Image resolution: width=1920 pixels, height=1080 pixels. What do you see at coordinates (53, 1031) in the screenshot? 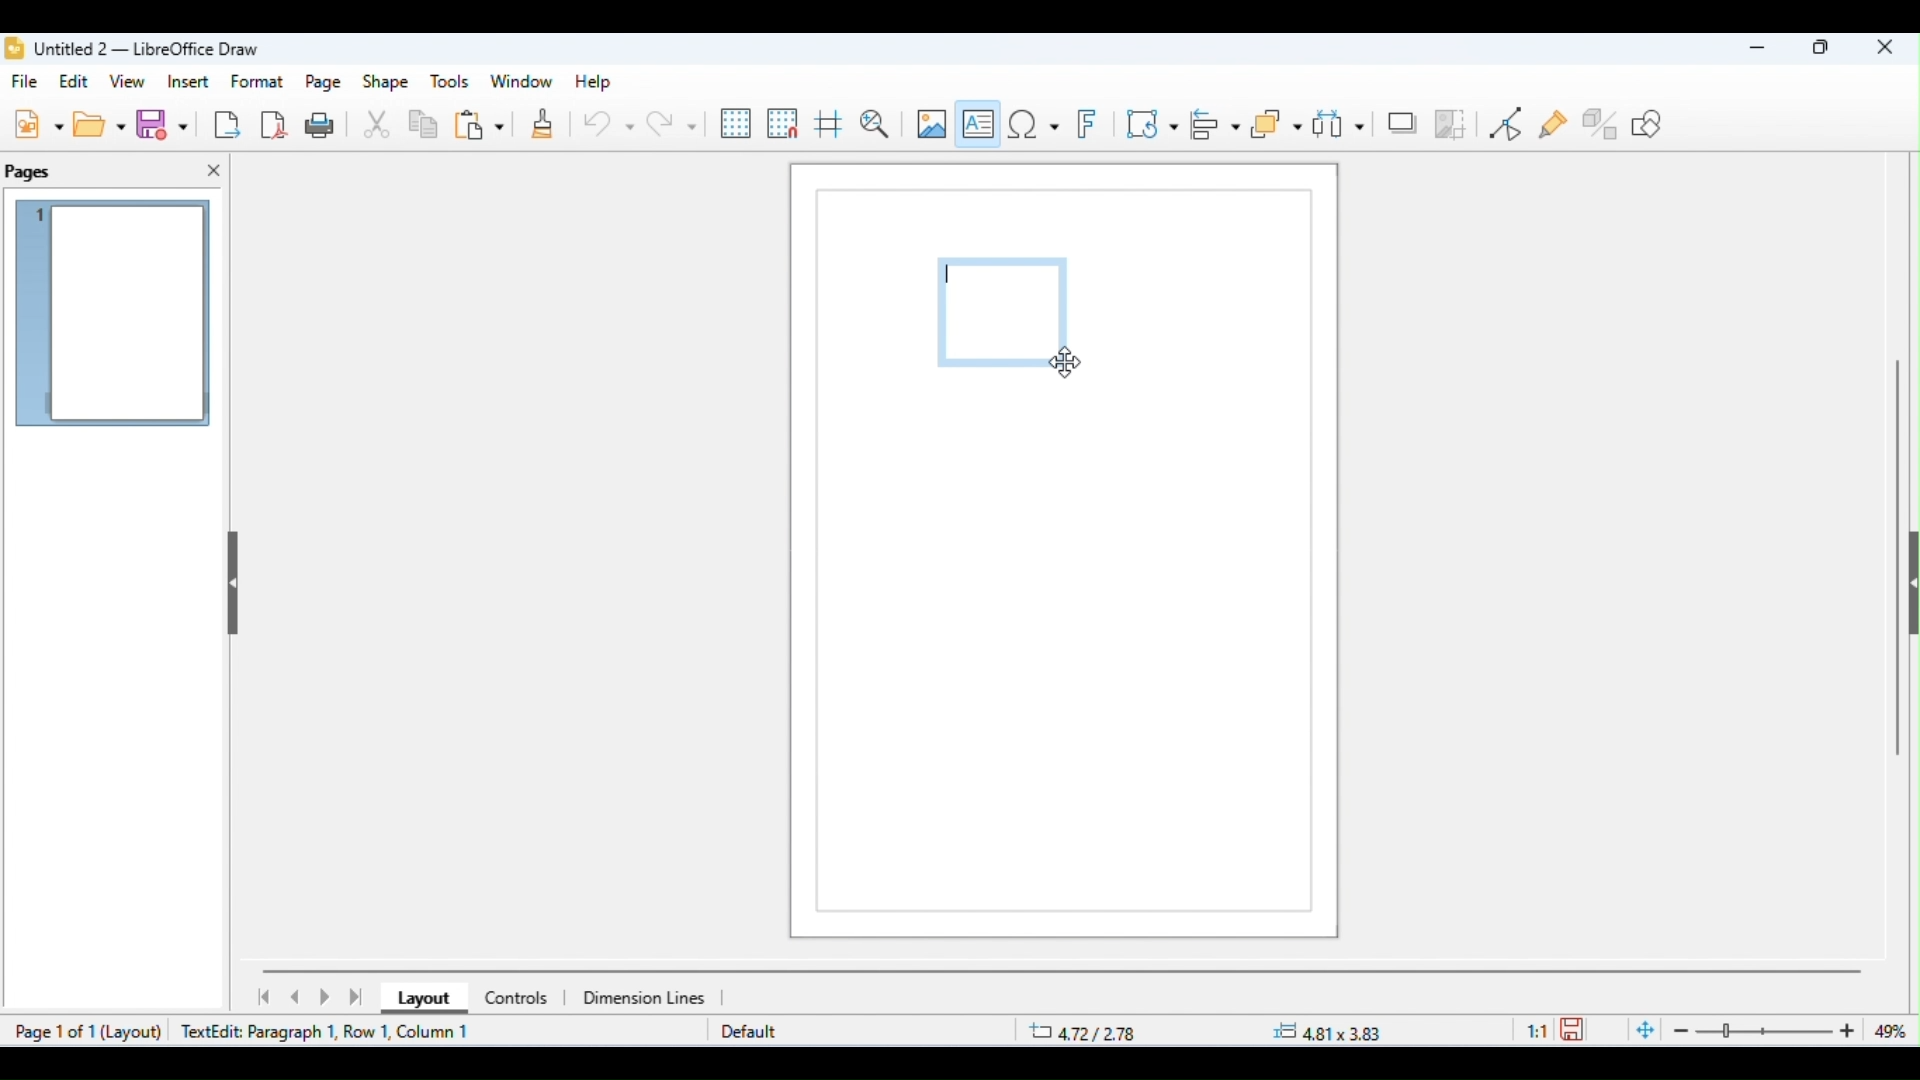
I see `page 1 of 1` at bounding box center [53, 1031].